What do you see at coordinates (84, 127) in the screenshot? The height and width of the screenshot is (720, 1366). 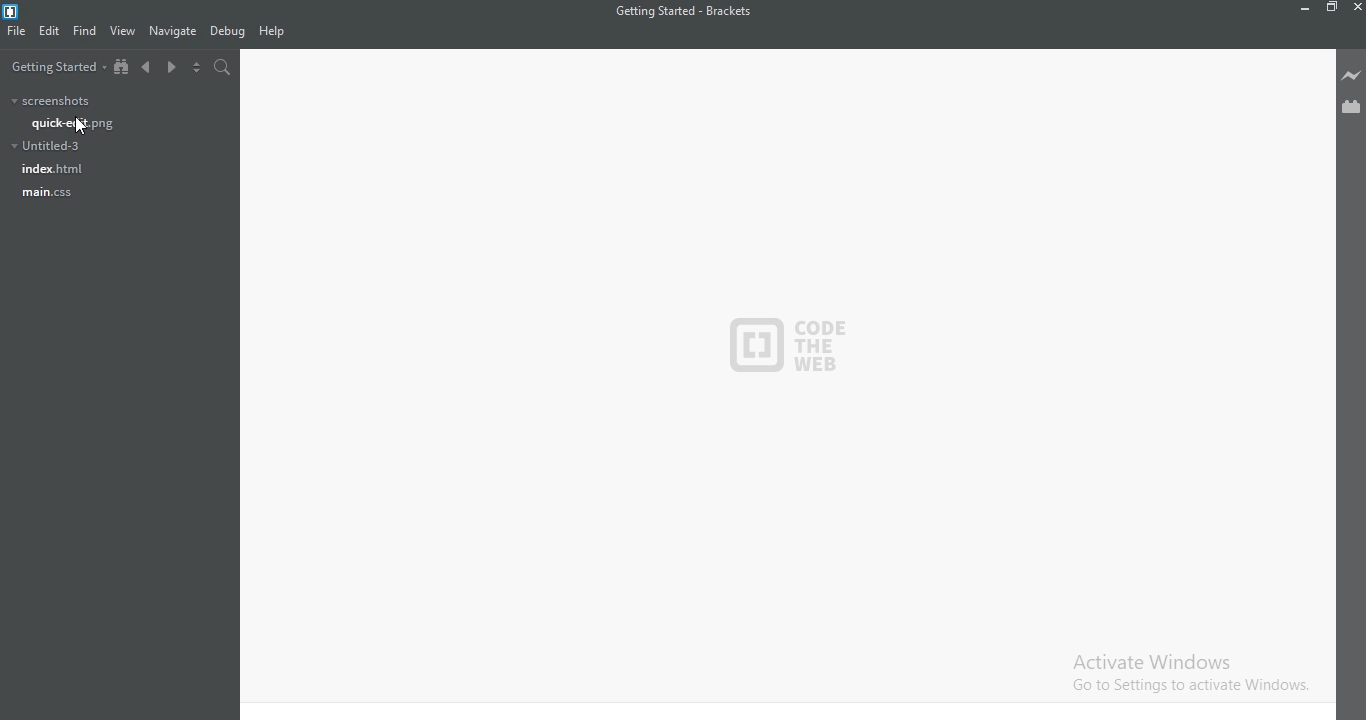 I see `cursor` at bounding box center [84, 127].